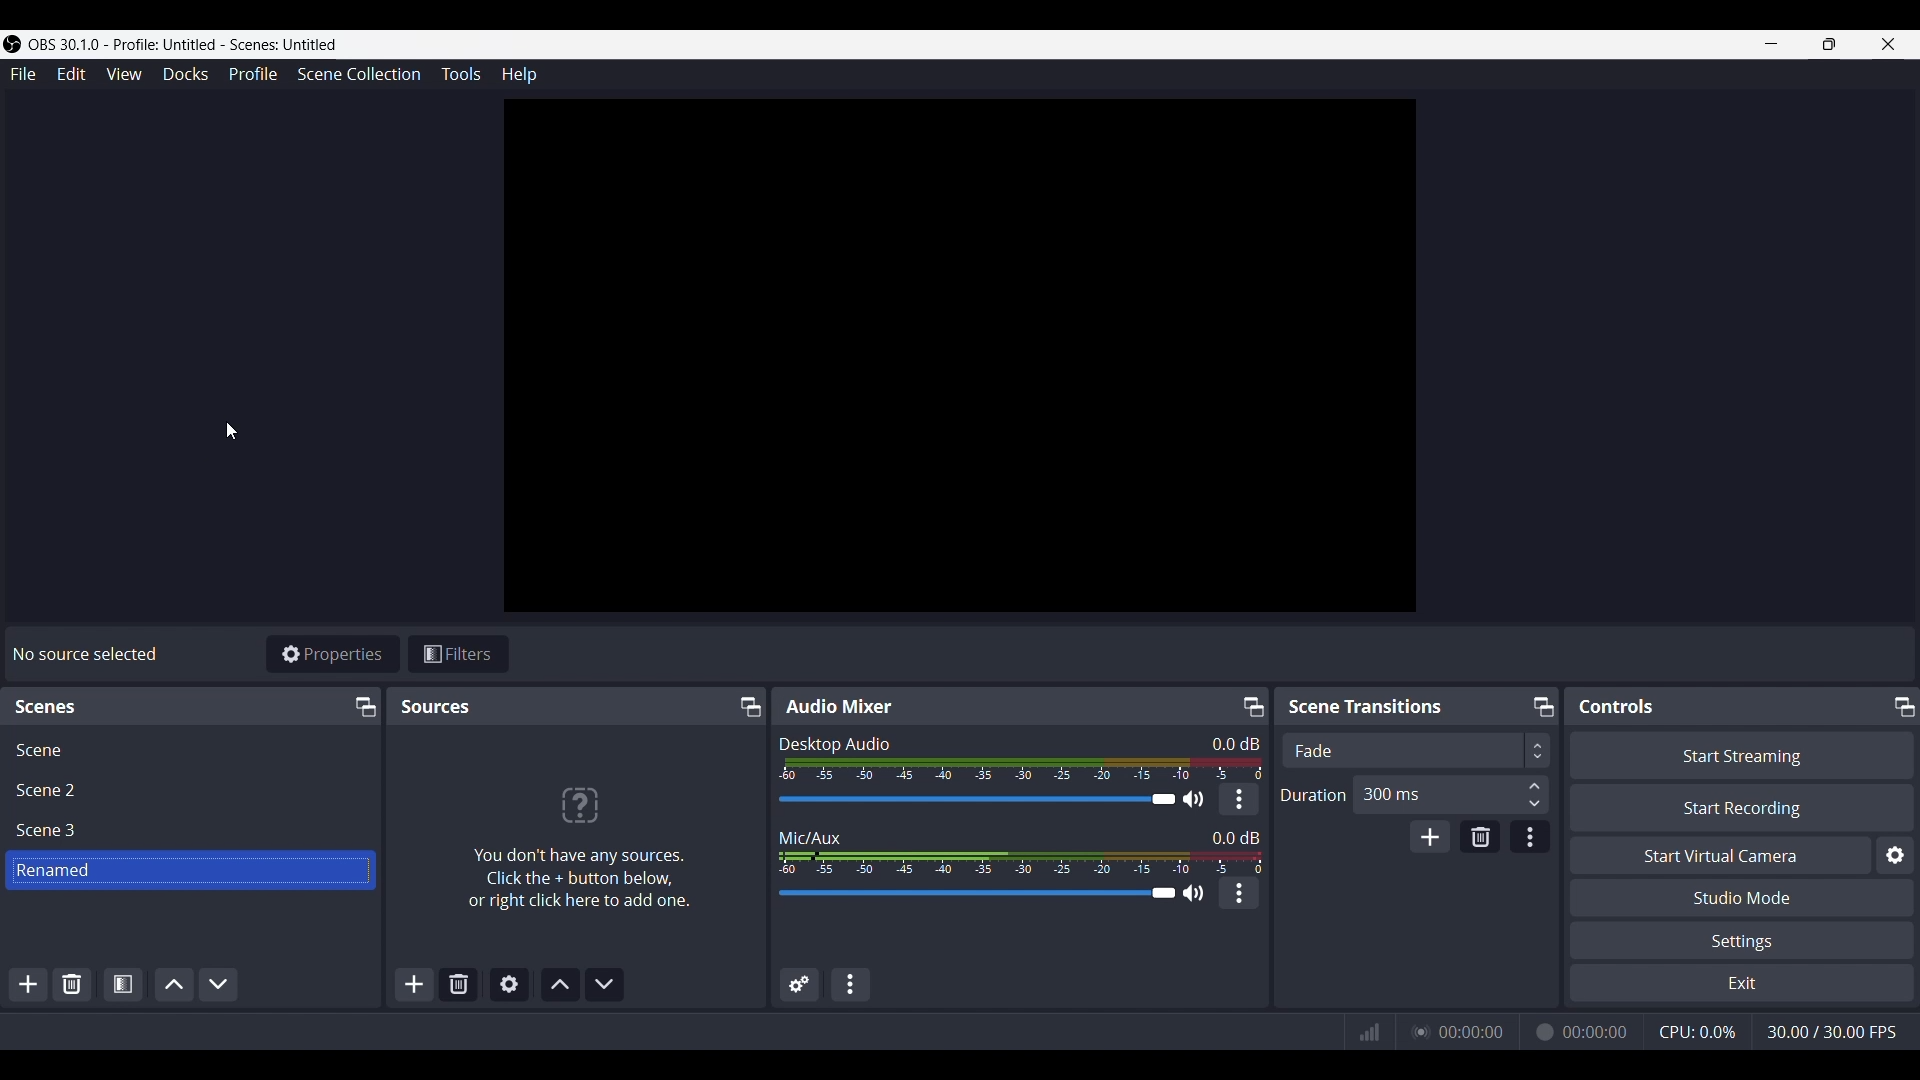  What do you see at coordinates (1370, 706) in the screenshot?
I see `Scene Transitions` at bounding box center [1370, 706].